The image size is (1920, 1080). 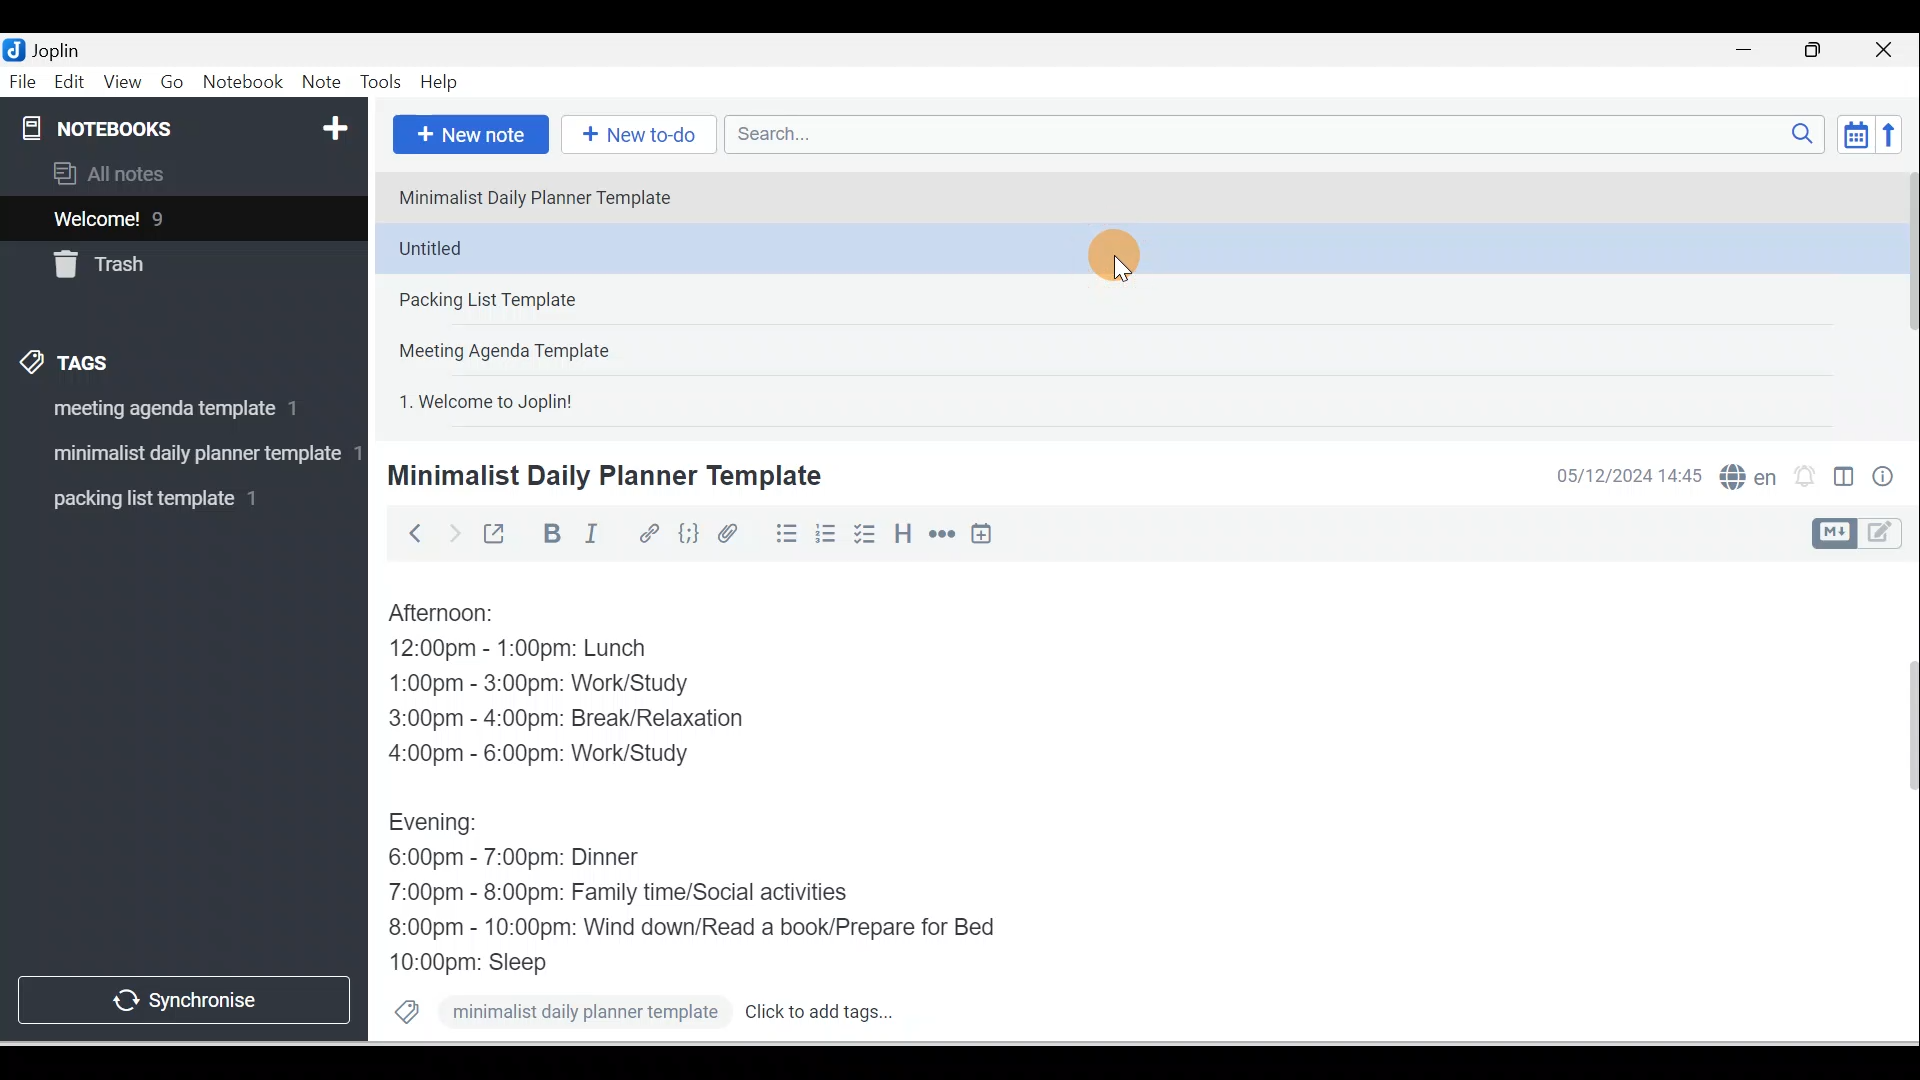 What do you see at coordinates (71, 83) in the screenshot?
I see `Edit` at bounding box center [71, 83].